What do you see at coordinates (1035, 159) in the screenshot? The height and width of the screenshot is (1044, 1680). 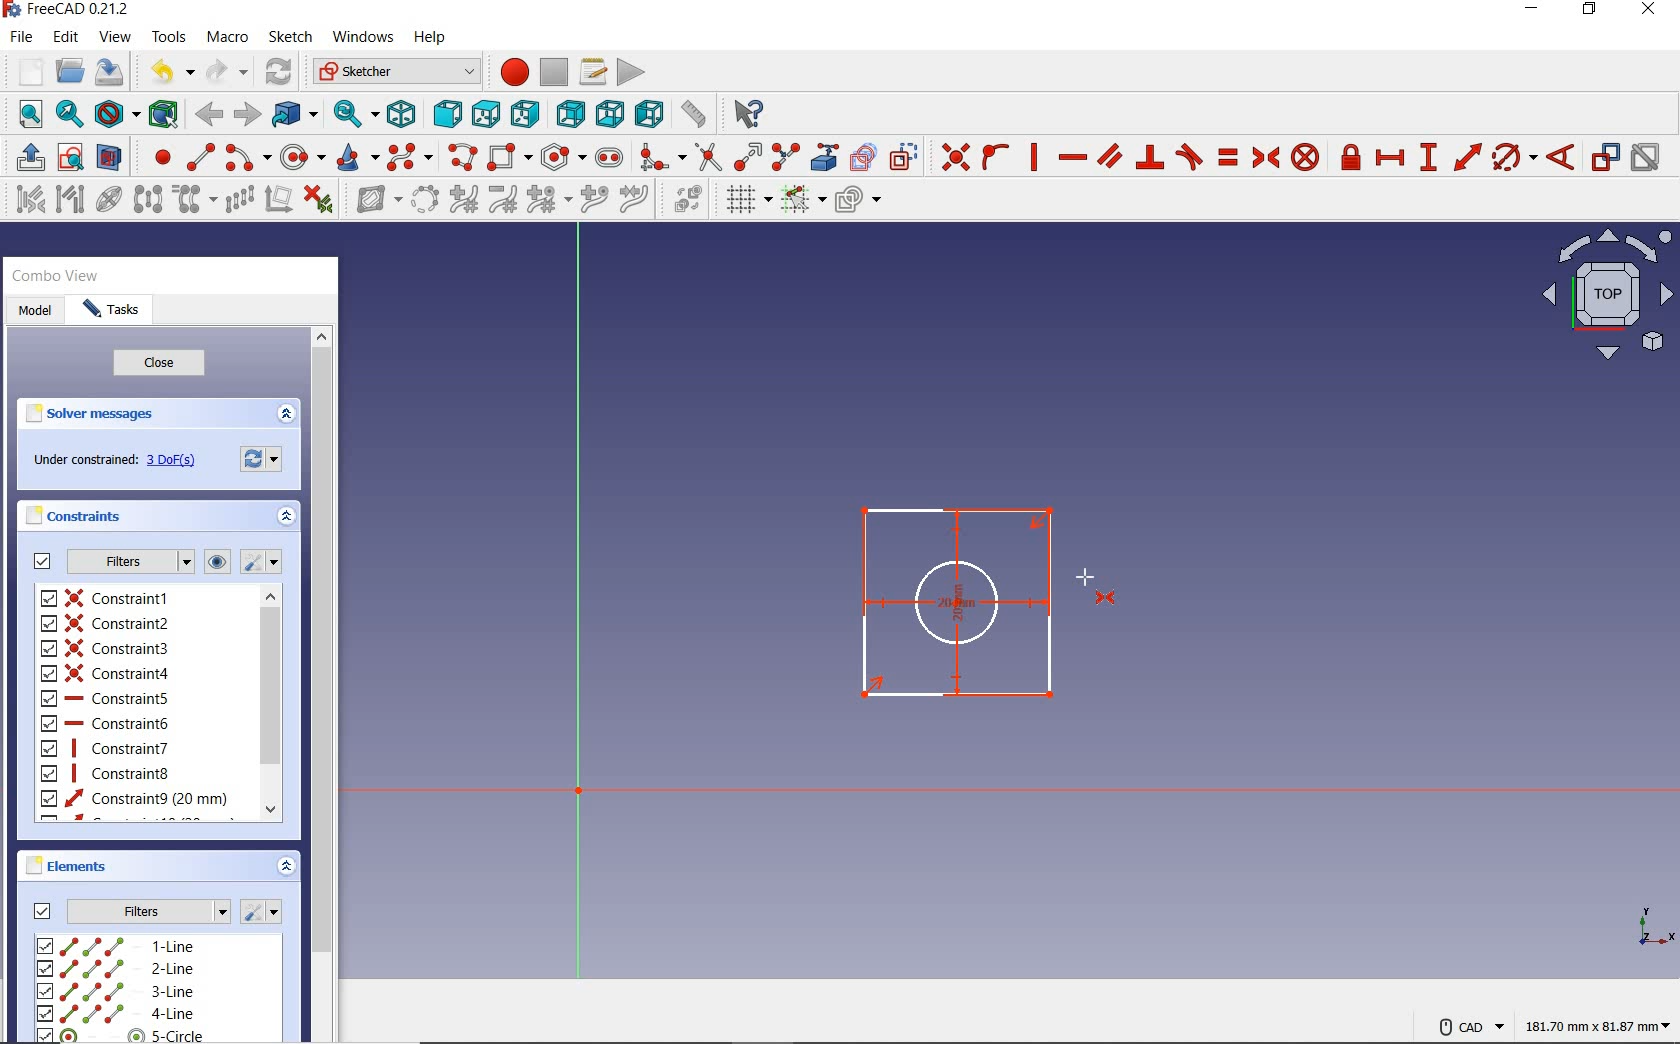 I see `constrain vertically` at bounding box center [1035, 159].